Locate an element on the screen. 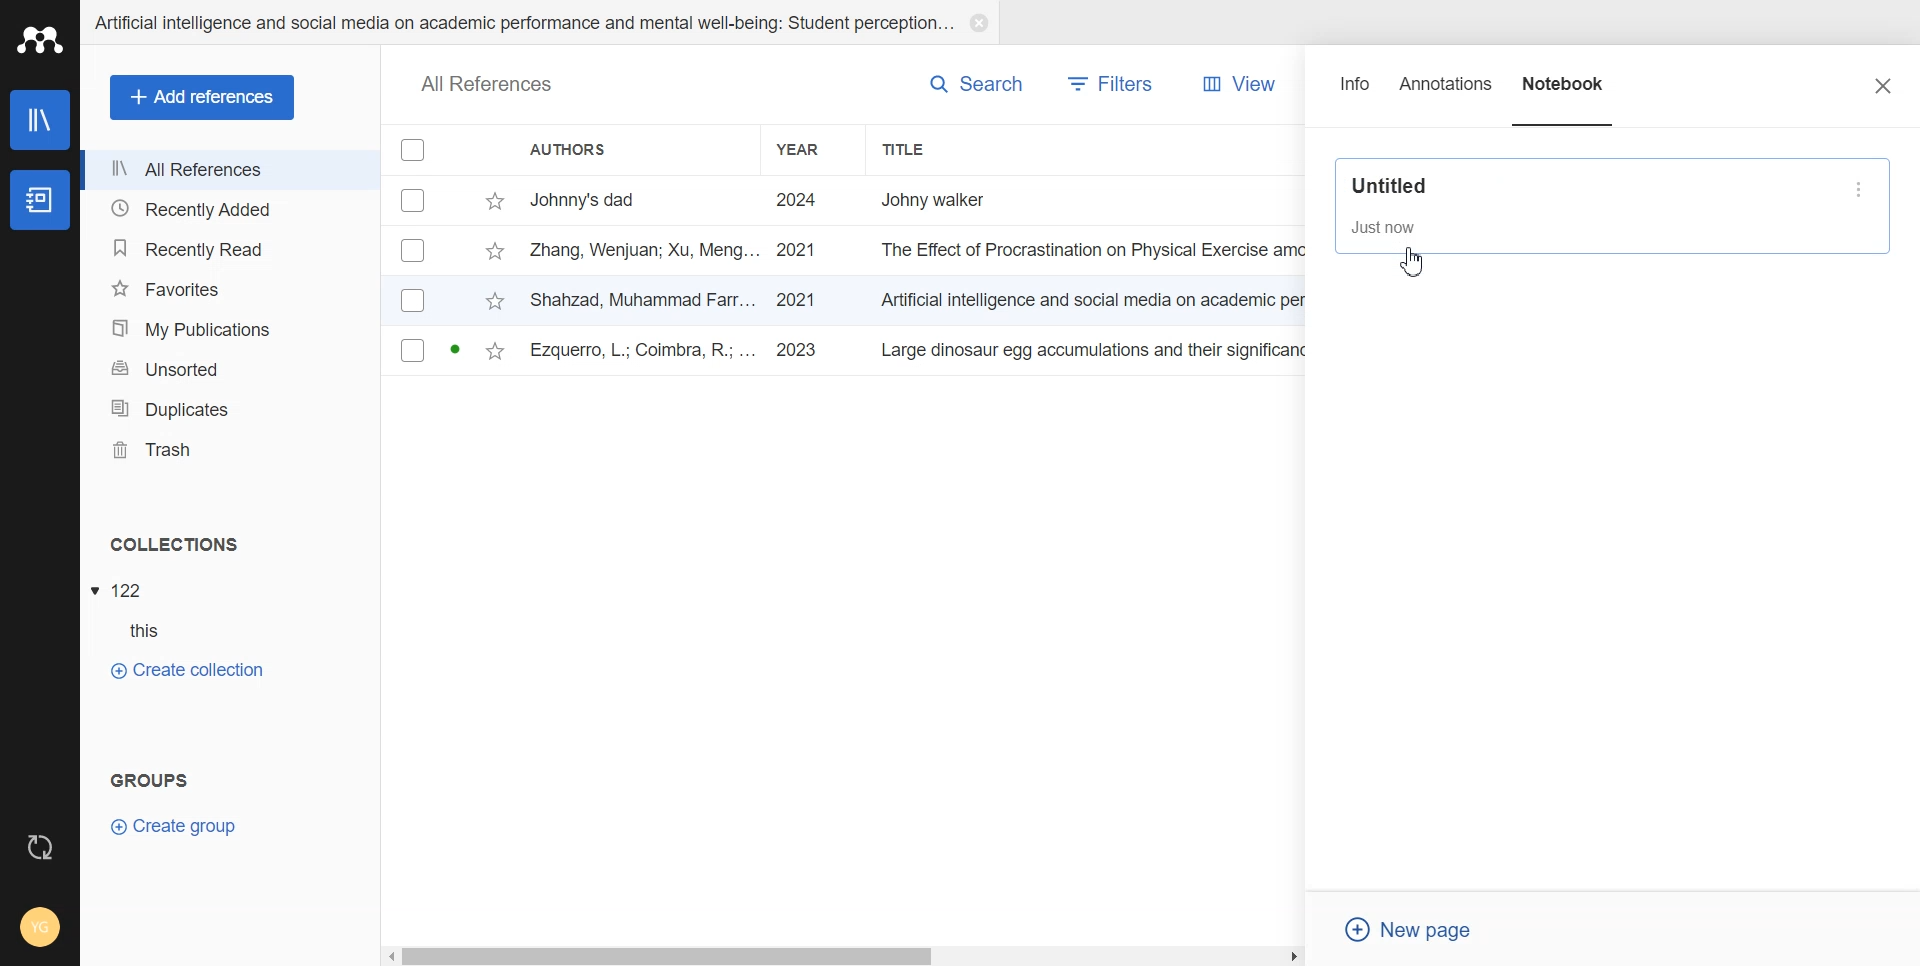  the effect of procrastination on physical exercise amo is located at coordinates (1095, 250).